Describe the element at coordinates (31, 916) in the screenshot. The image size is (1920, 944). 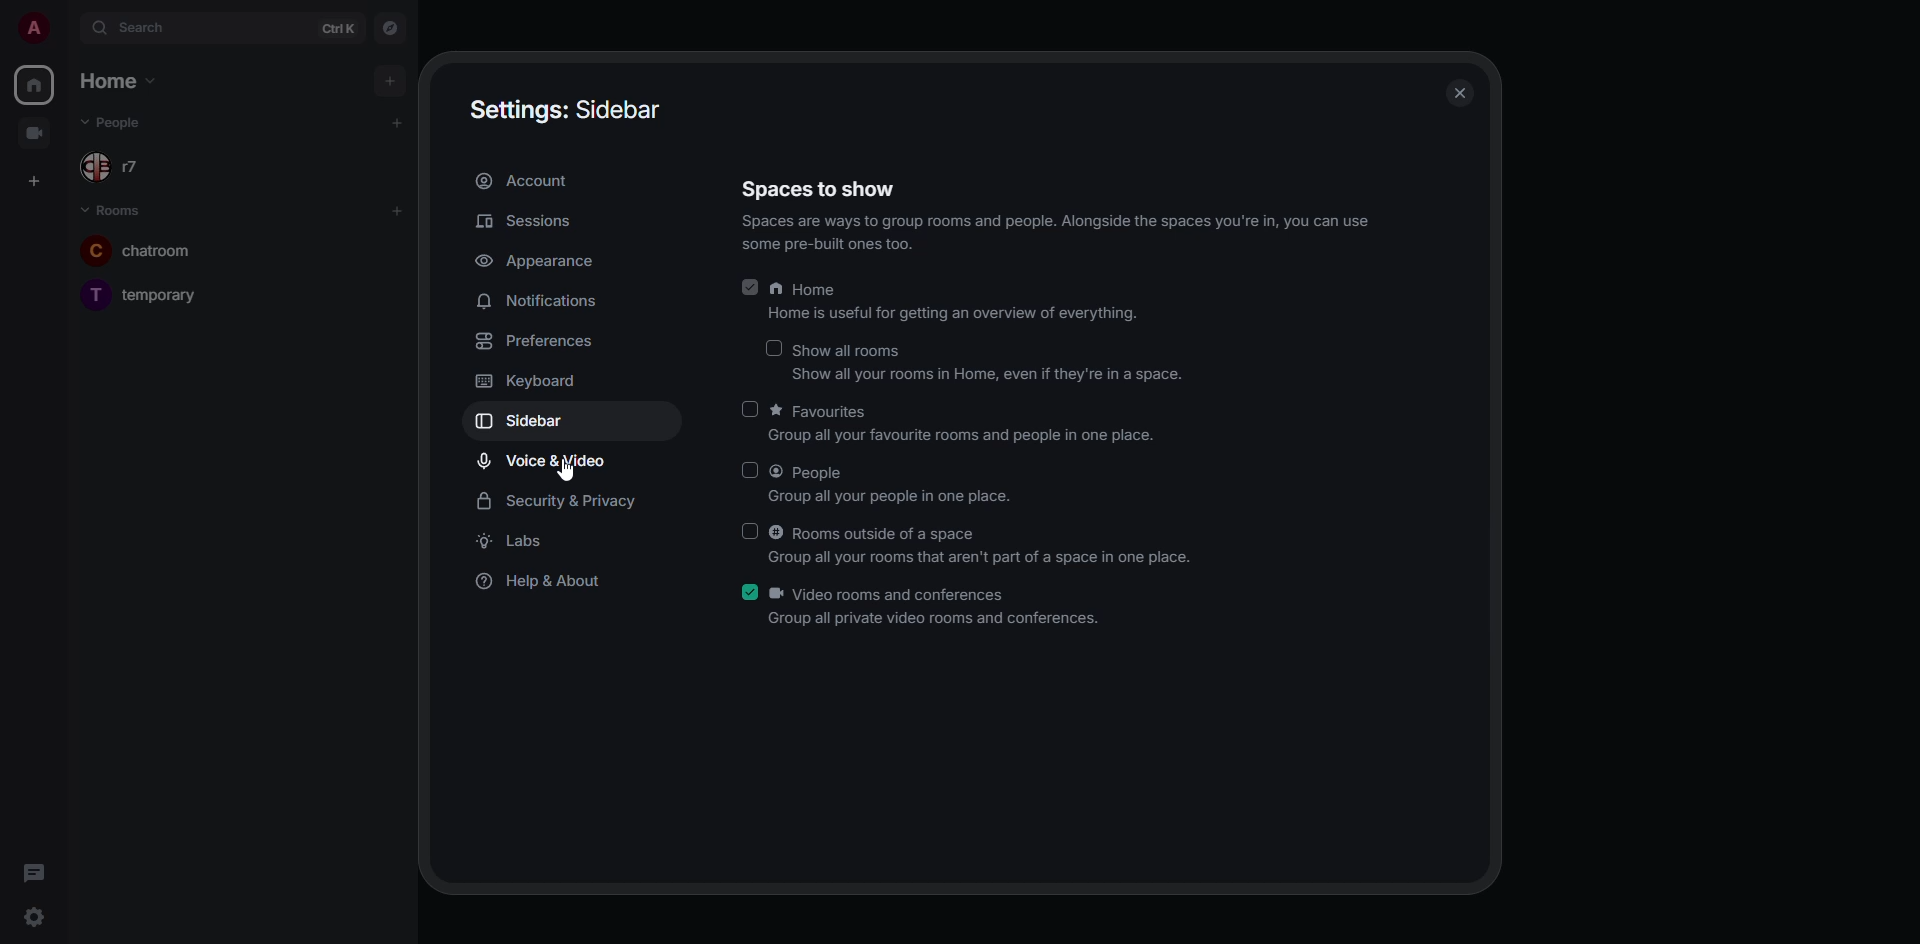
I see `quick settings` at that location.